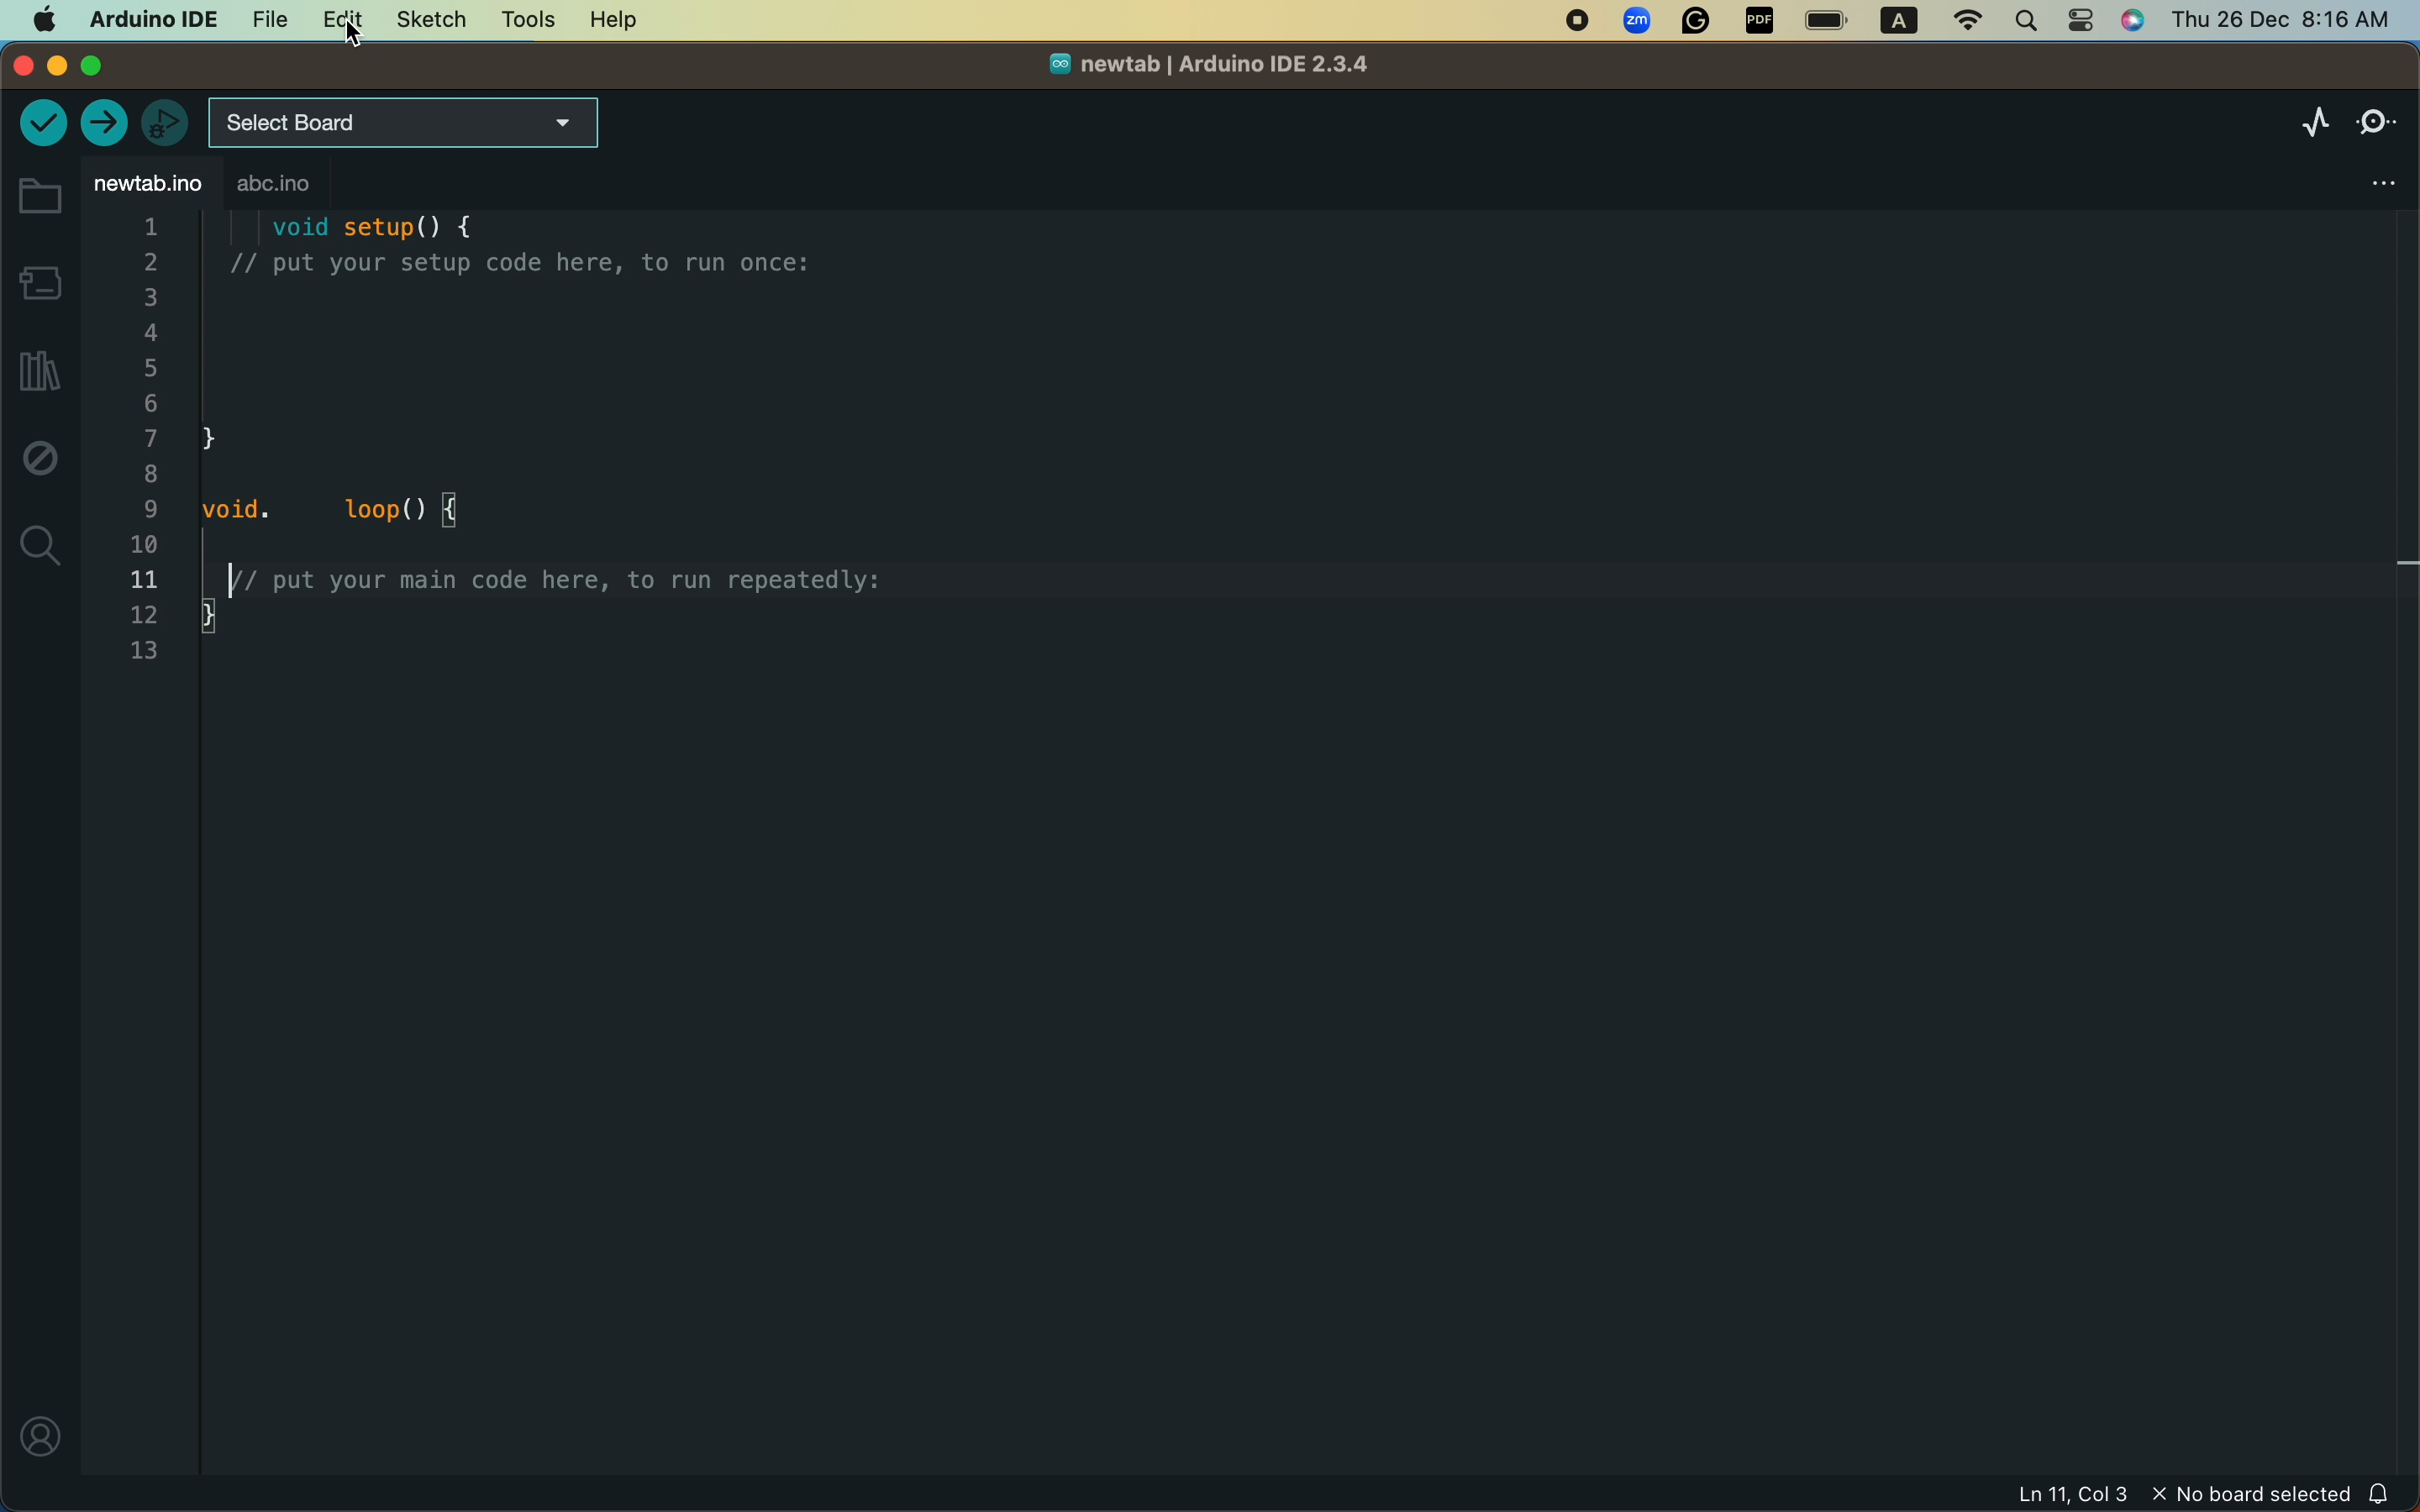 The width and height of the screenshot is (2420, 1512). What do you see at coordinates (107, 123) in the screenshot?
I see `upload` at bounding box center [107, 123].